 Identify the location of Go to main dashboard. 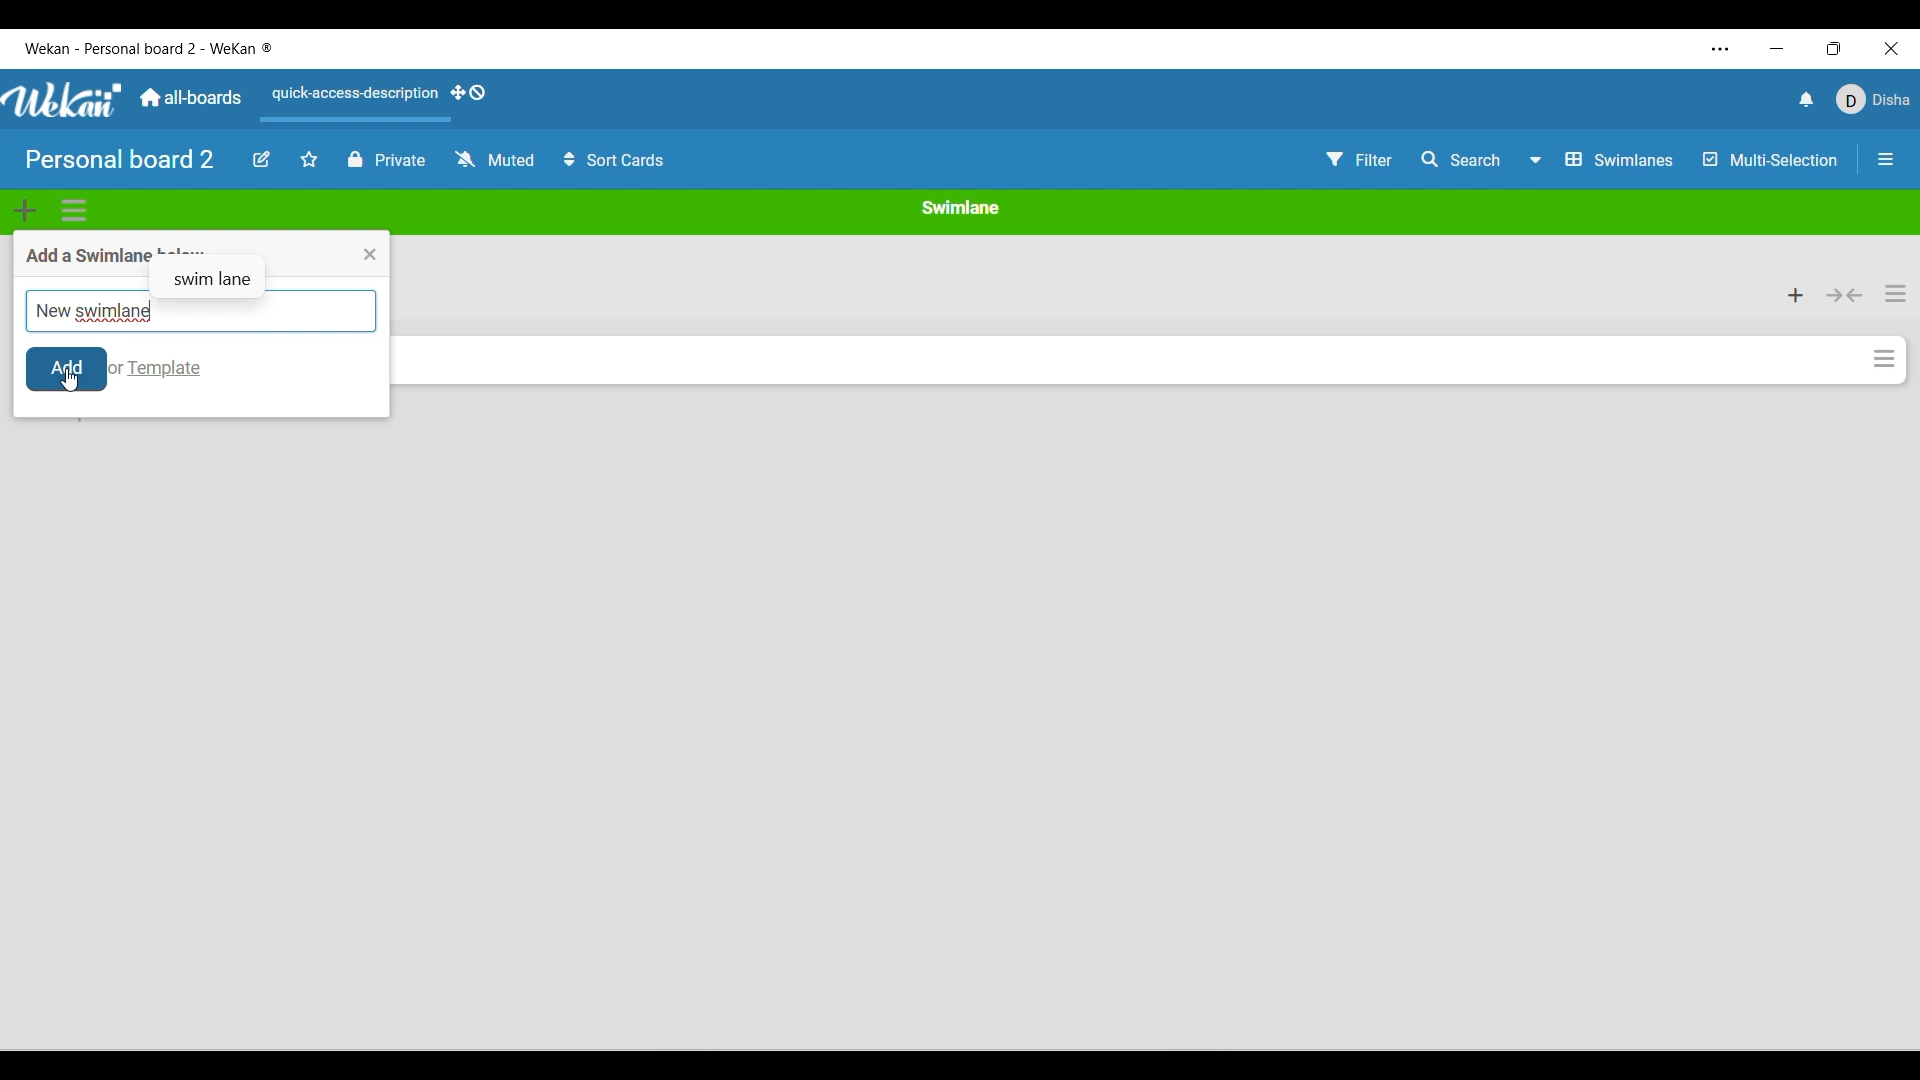
(191, 98).